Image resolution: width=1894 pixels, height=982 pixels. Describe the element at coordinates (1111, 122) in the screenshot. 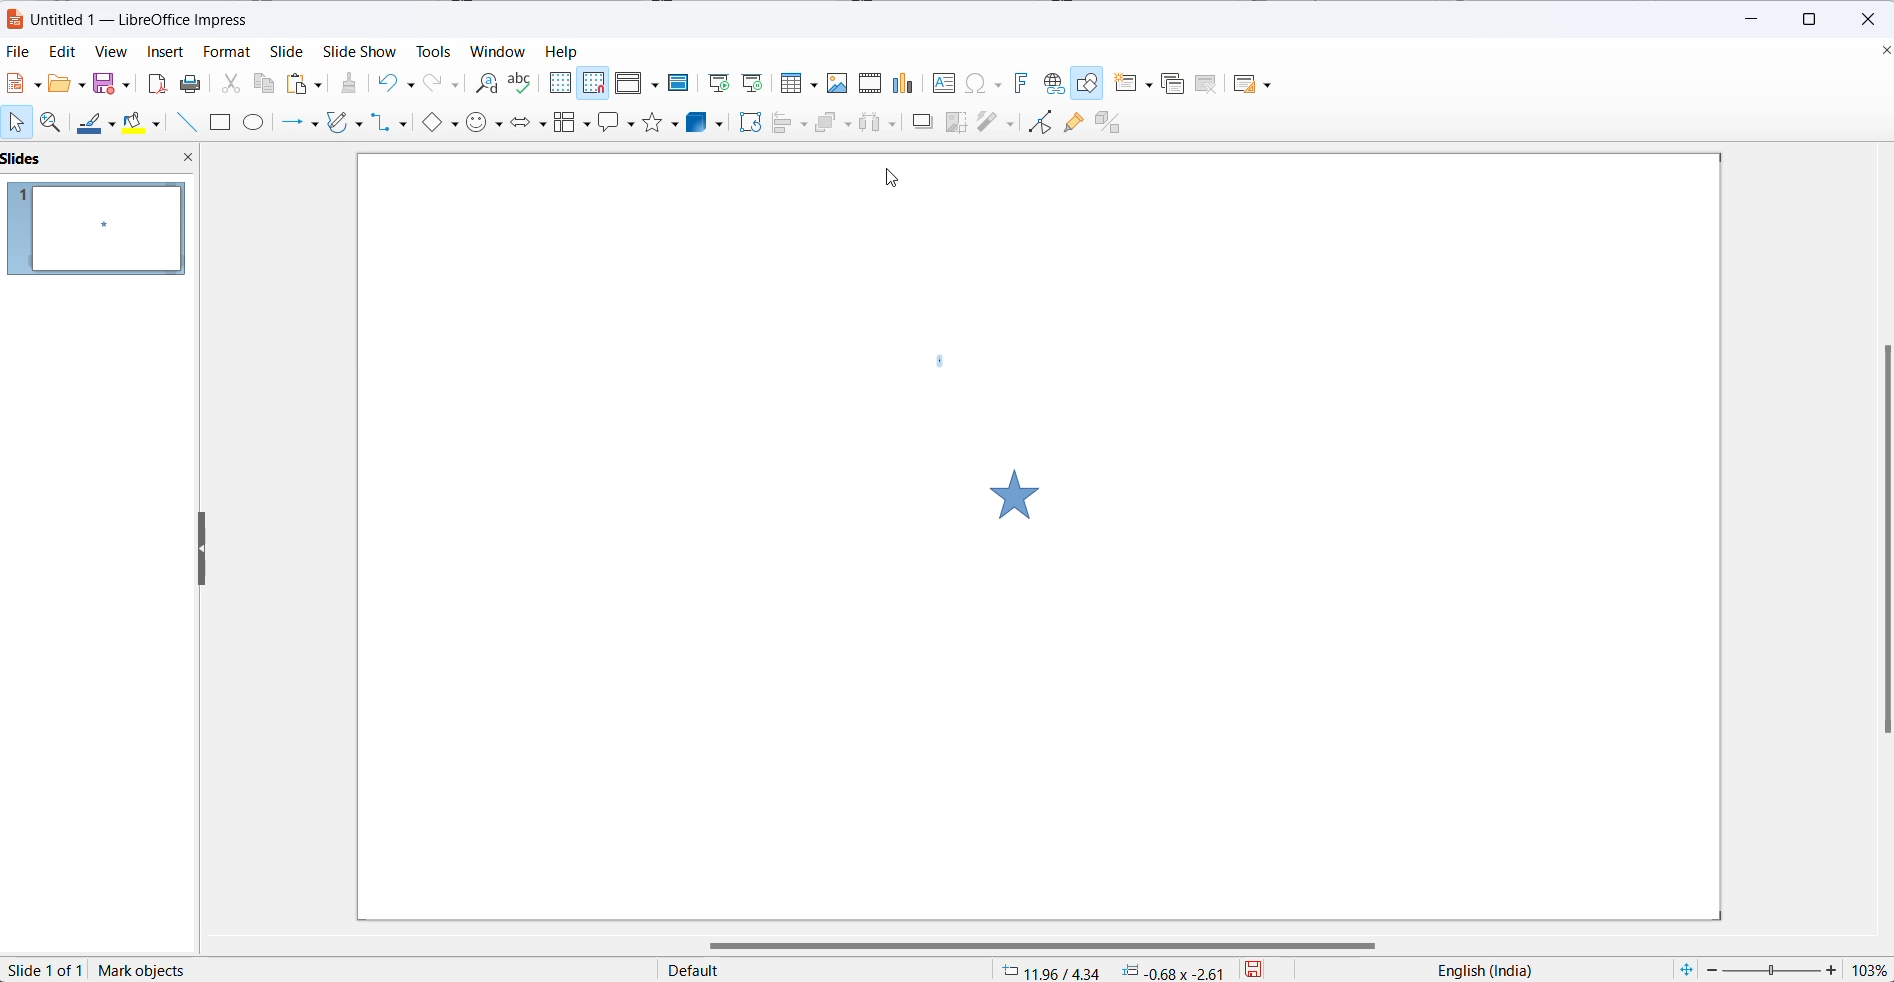

I see `toggle extrusion` at that location.